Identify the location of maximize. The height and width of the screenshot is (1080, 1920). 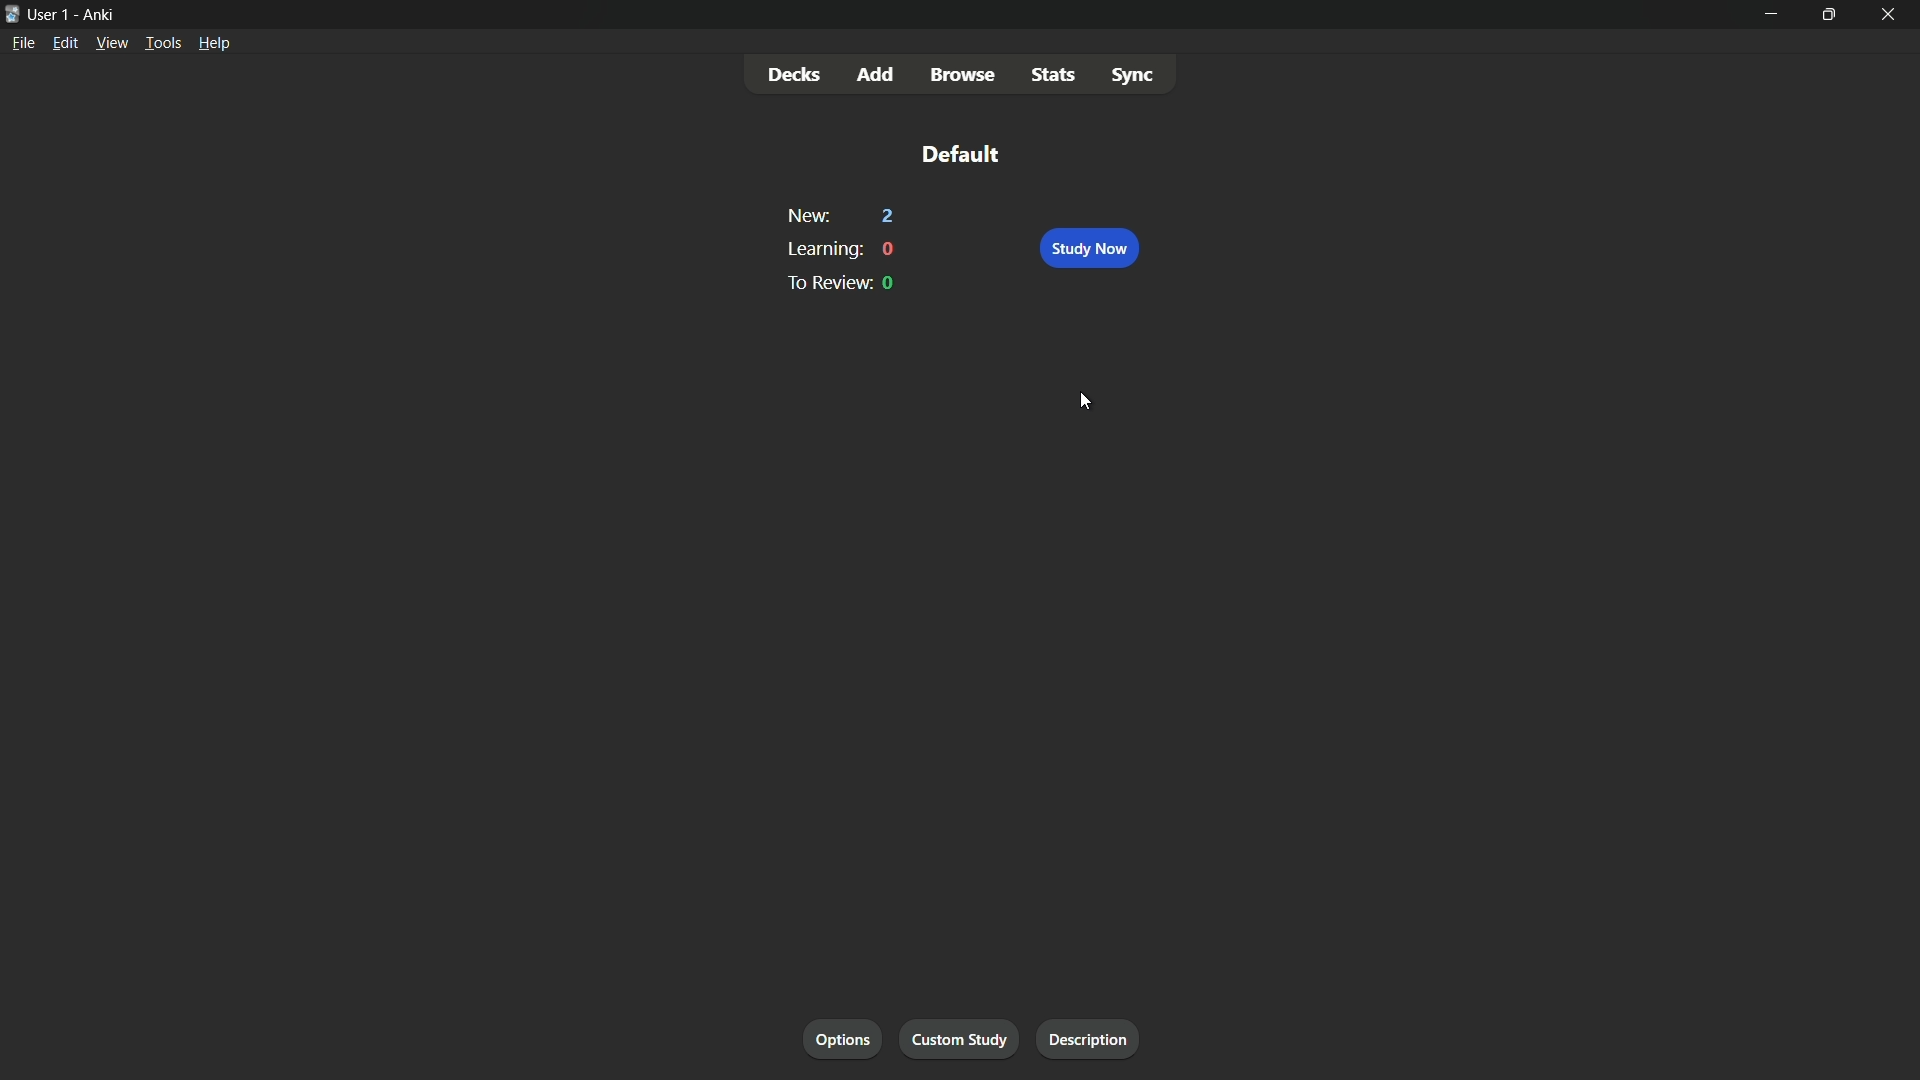
(1829, 15).